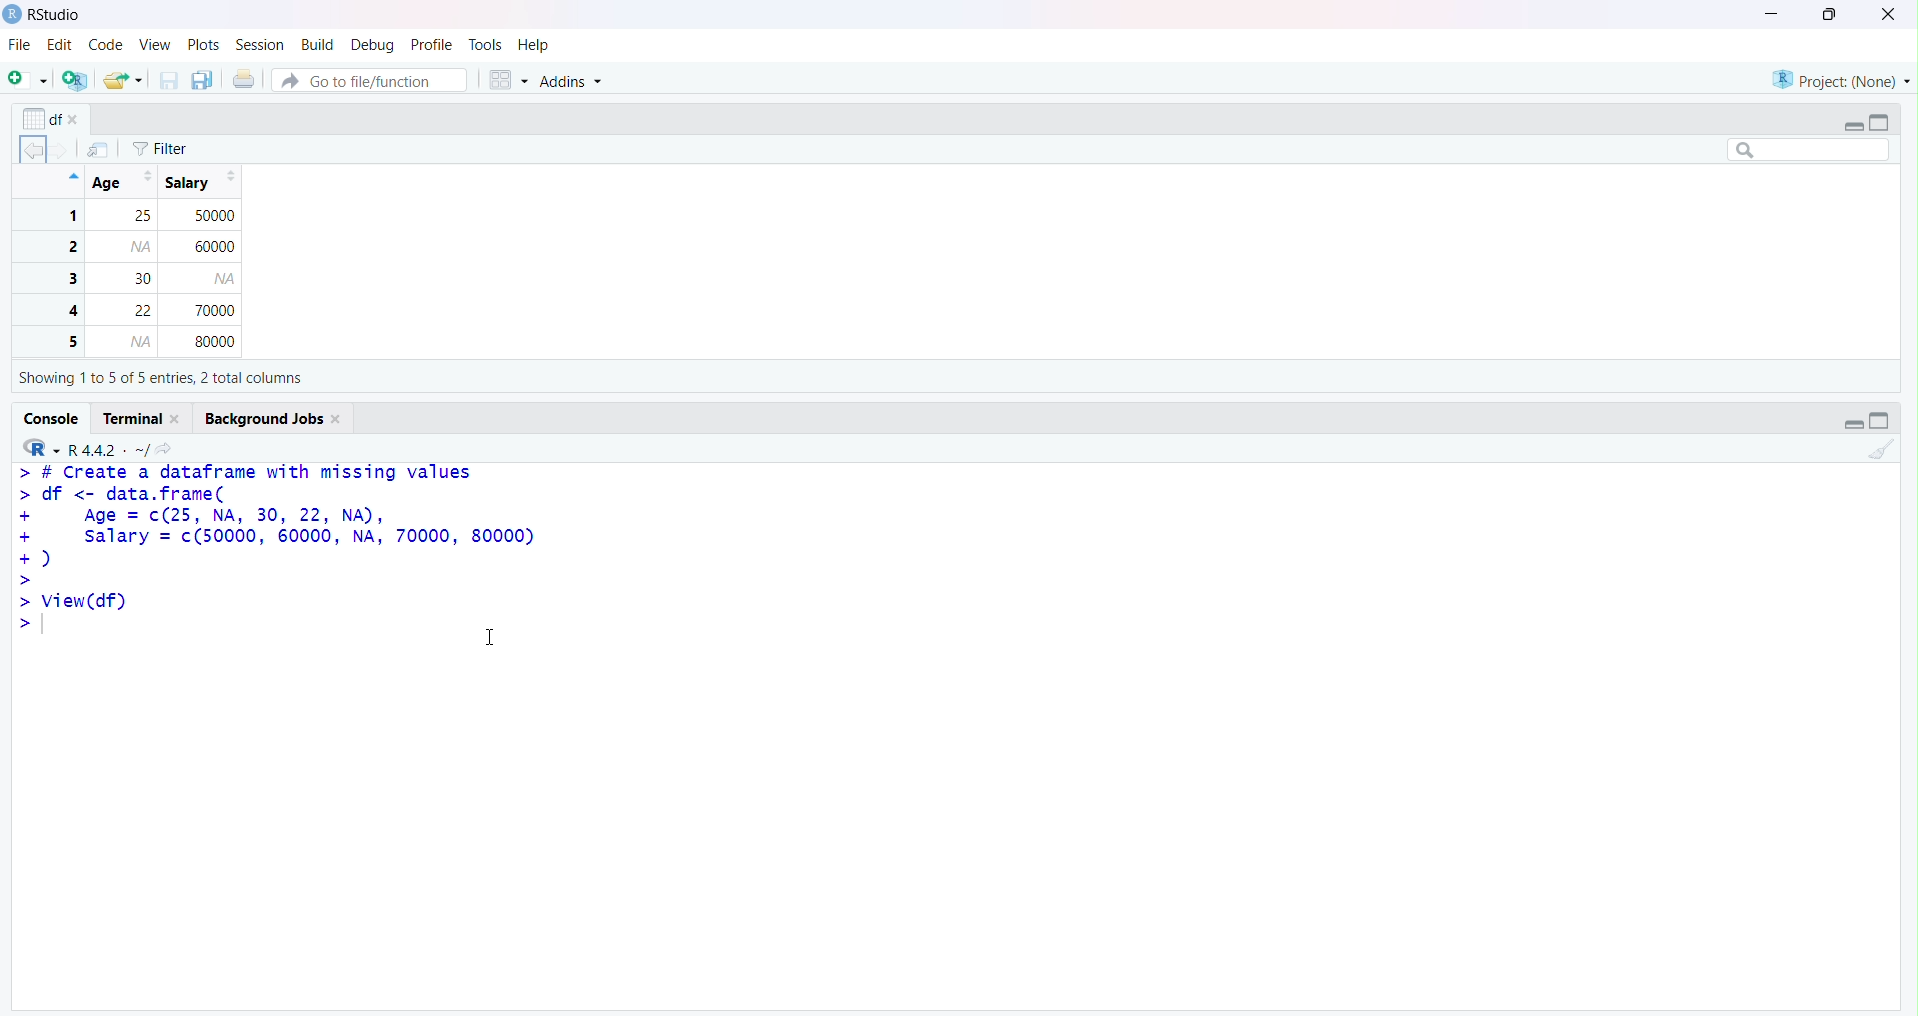  I want to click on Help, so click(534, 46).